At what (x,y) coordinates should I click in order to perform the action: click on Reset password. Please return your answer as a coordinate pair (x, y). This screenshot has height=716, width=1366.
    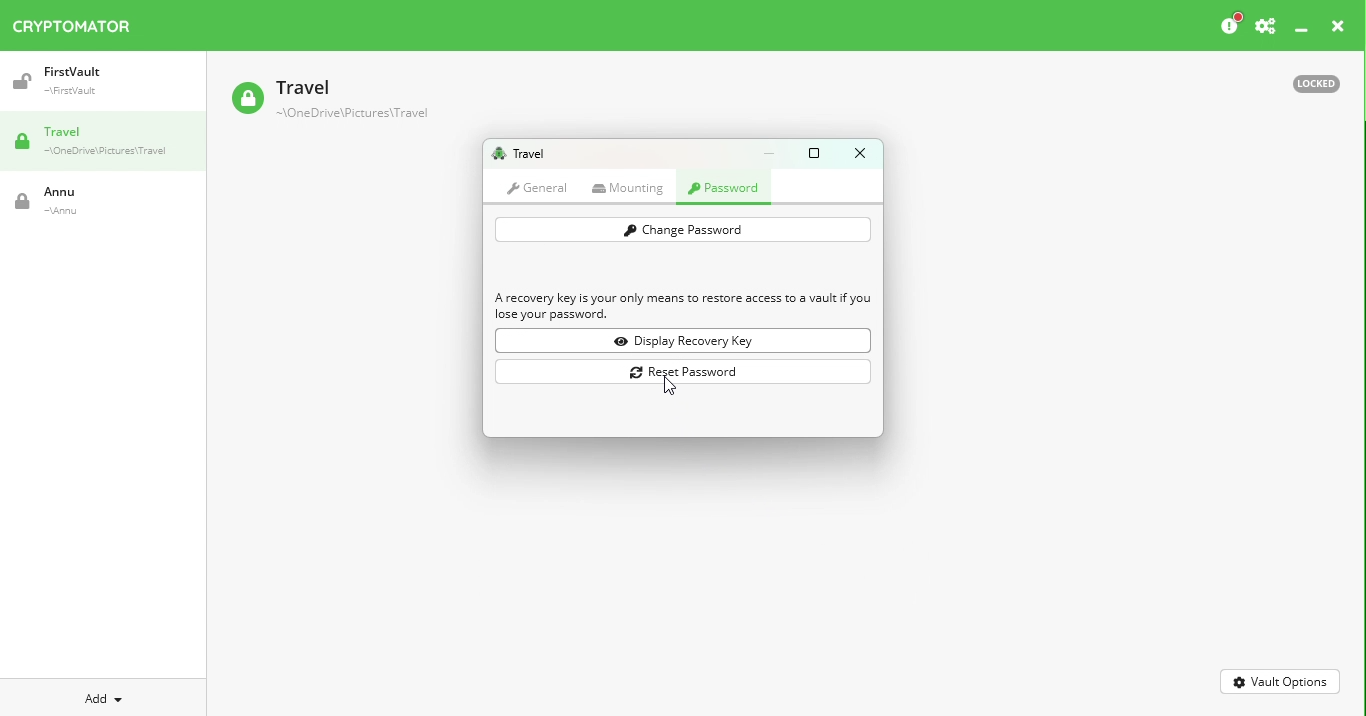
    Looking at the image, I should click on (687, 373).